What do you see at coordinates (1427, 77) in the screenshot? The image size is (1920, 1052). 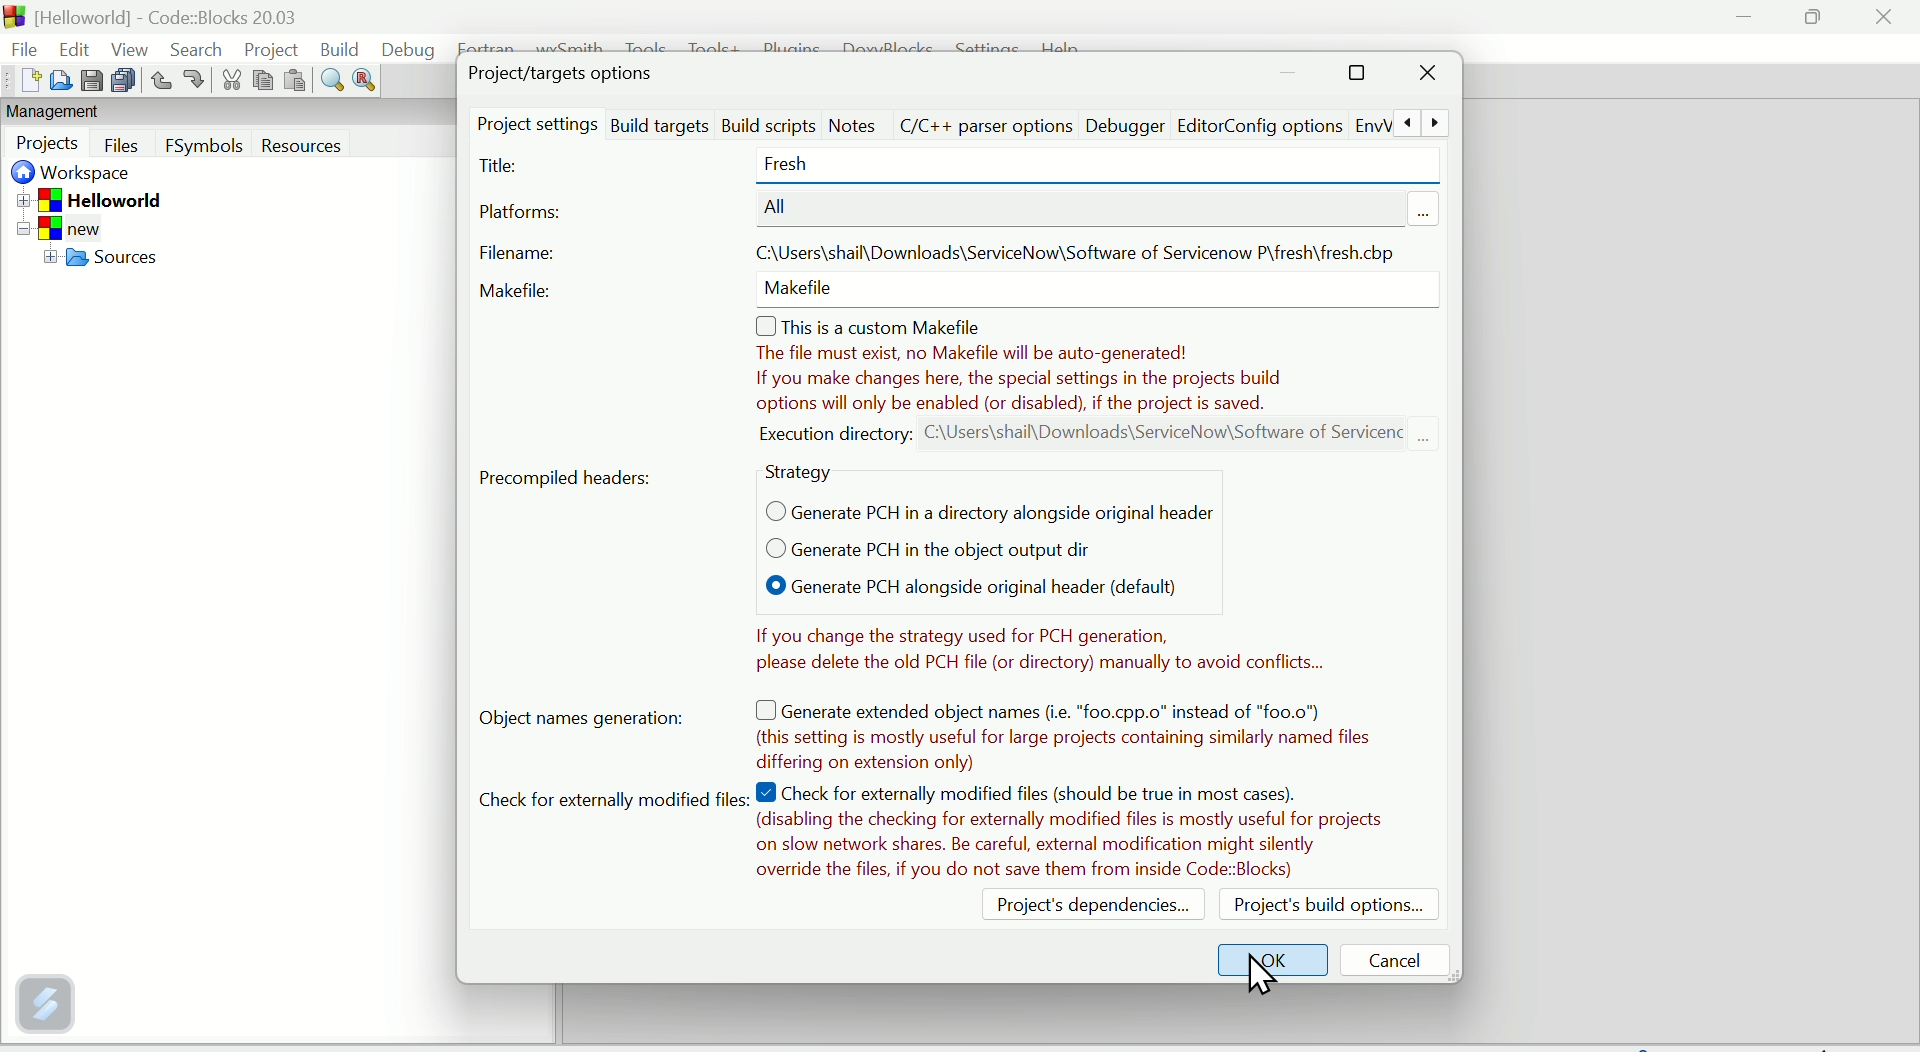 I see `Close` at bounding box center [1427, 77].